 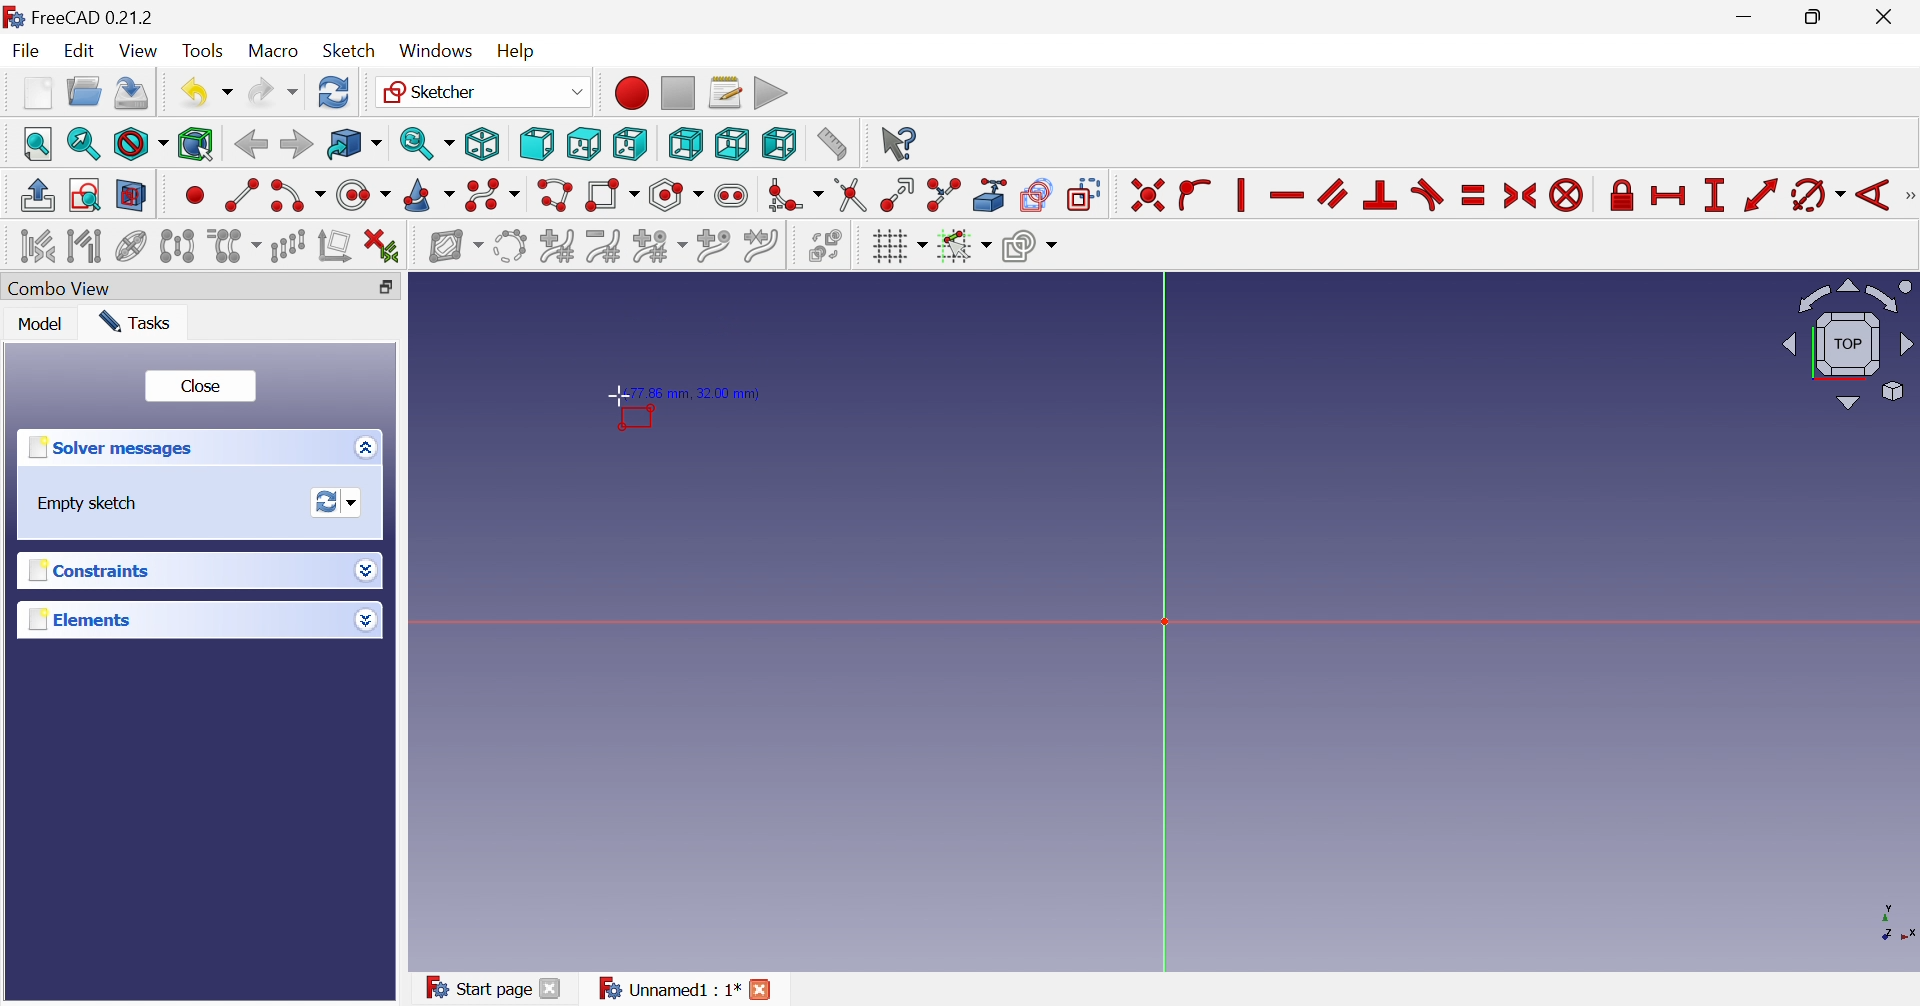 What do you see at coordinates (36, 195) in the screenshot?
I see `Leave sketch` at bounding box center [36, 195].